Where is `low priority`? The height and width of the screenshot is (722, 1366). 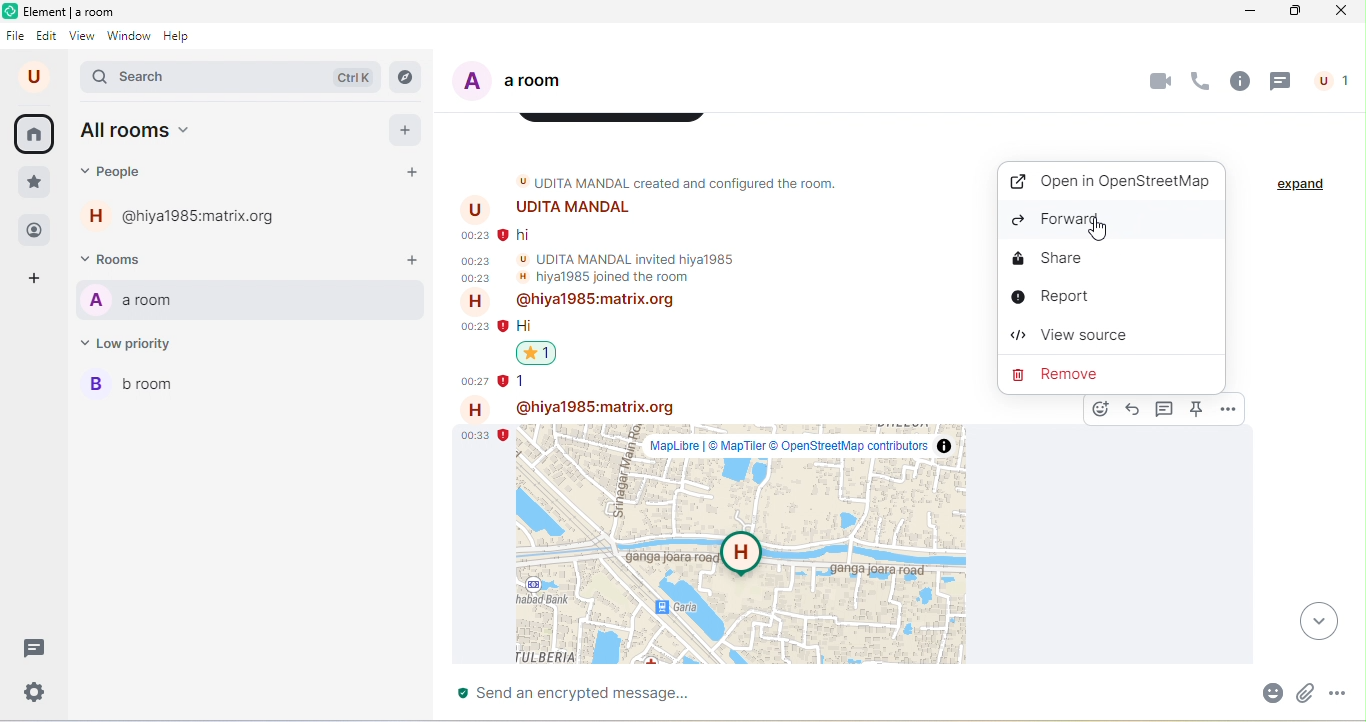
low priority is located at coordinates (131, 342).